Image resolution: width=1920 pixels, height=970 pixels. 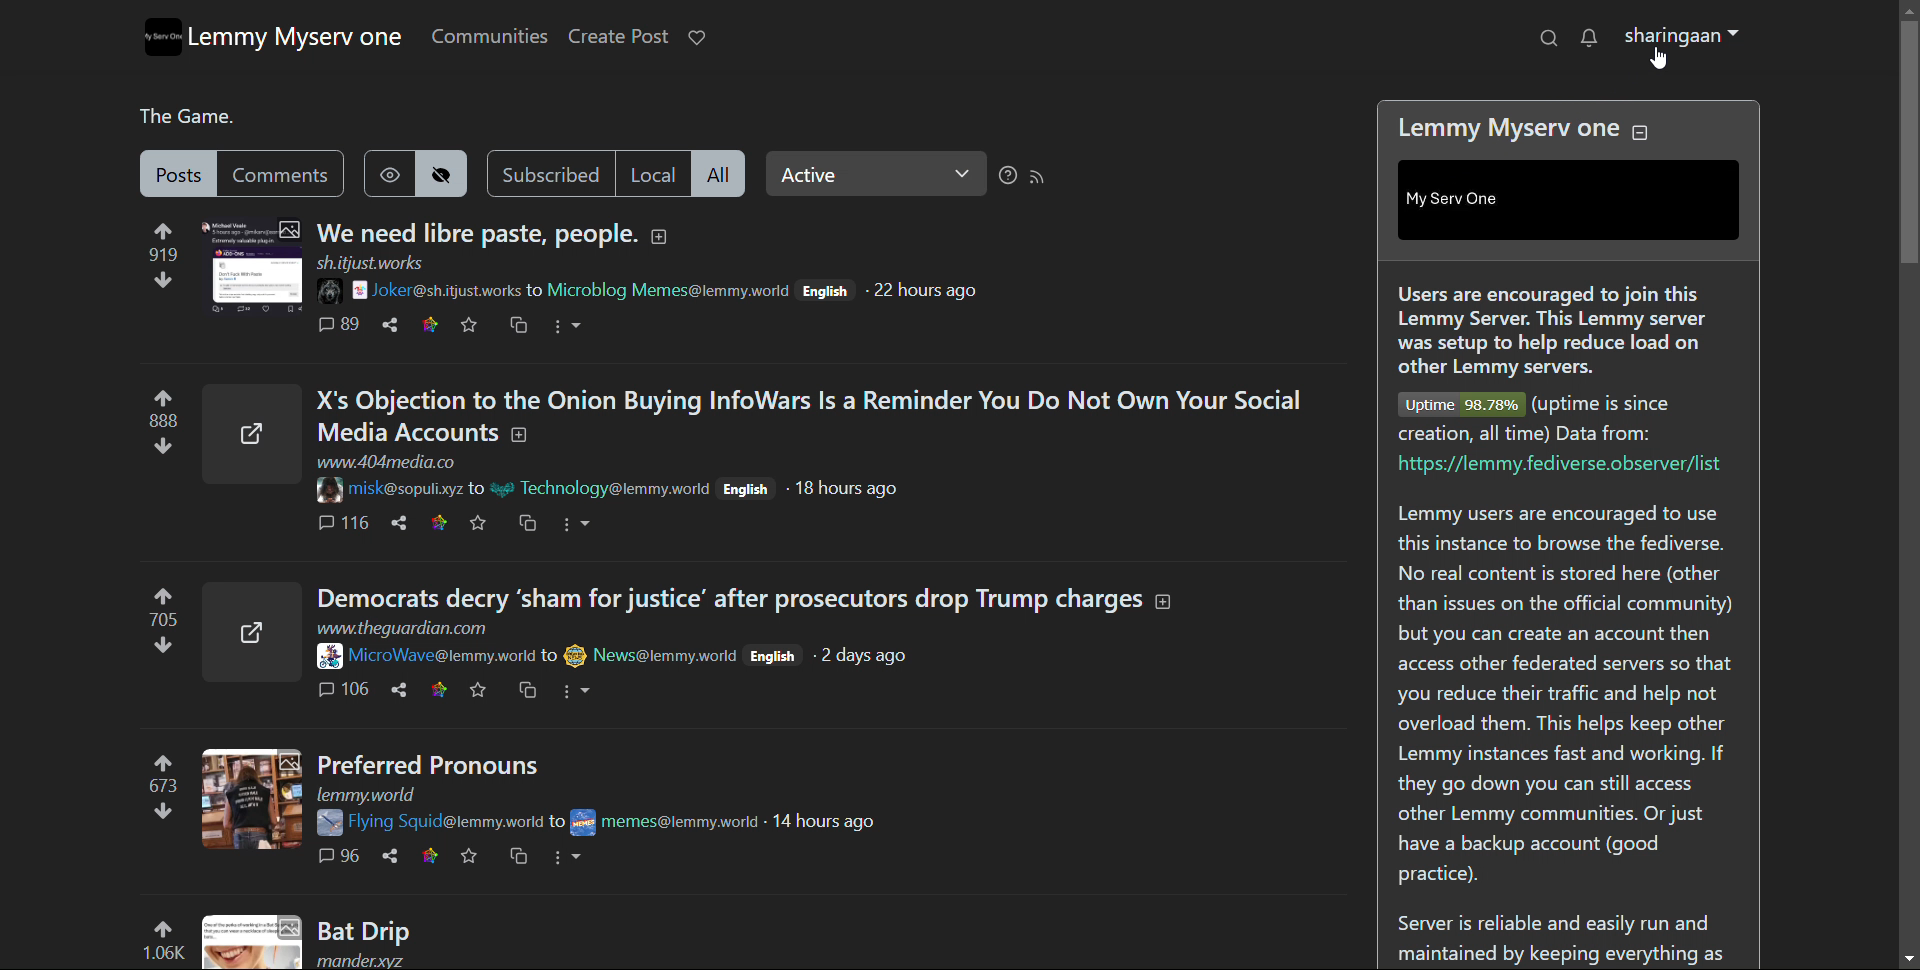 I want to click on time of posting, so click(x=871, y=656).